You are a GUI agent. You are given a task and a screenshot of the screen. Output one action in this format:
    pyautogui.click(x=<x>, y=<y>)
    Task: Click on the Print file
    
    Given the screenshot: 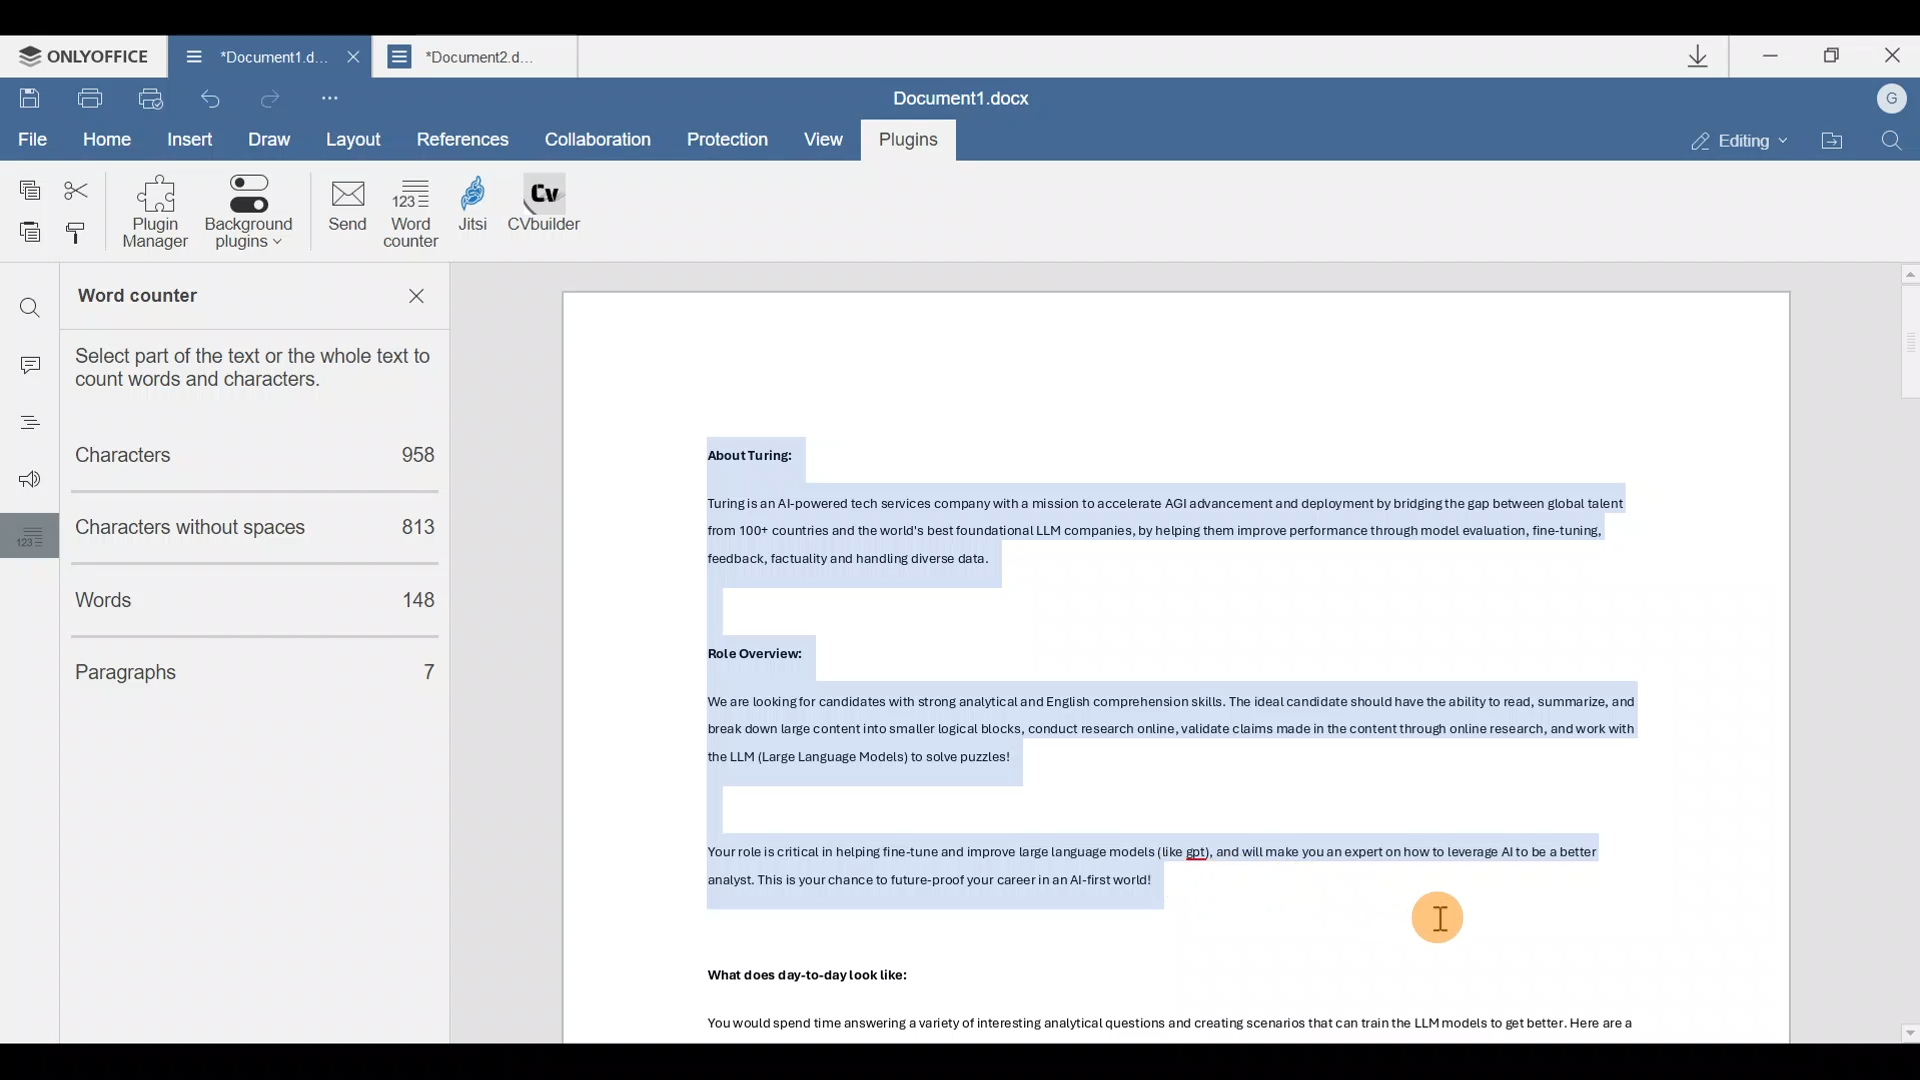 What is the action you would take?
    pyautogui.click(x=90, y=100)
    